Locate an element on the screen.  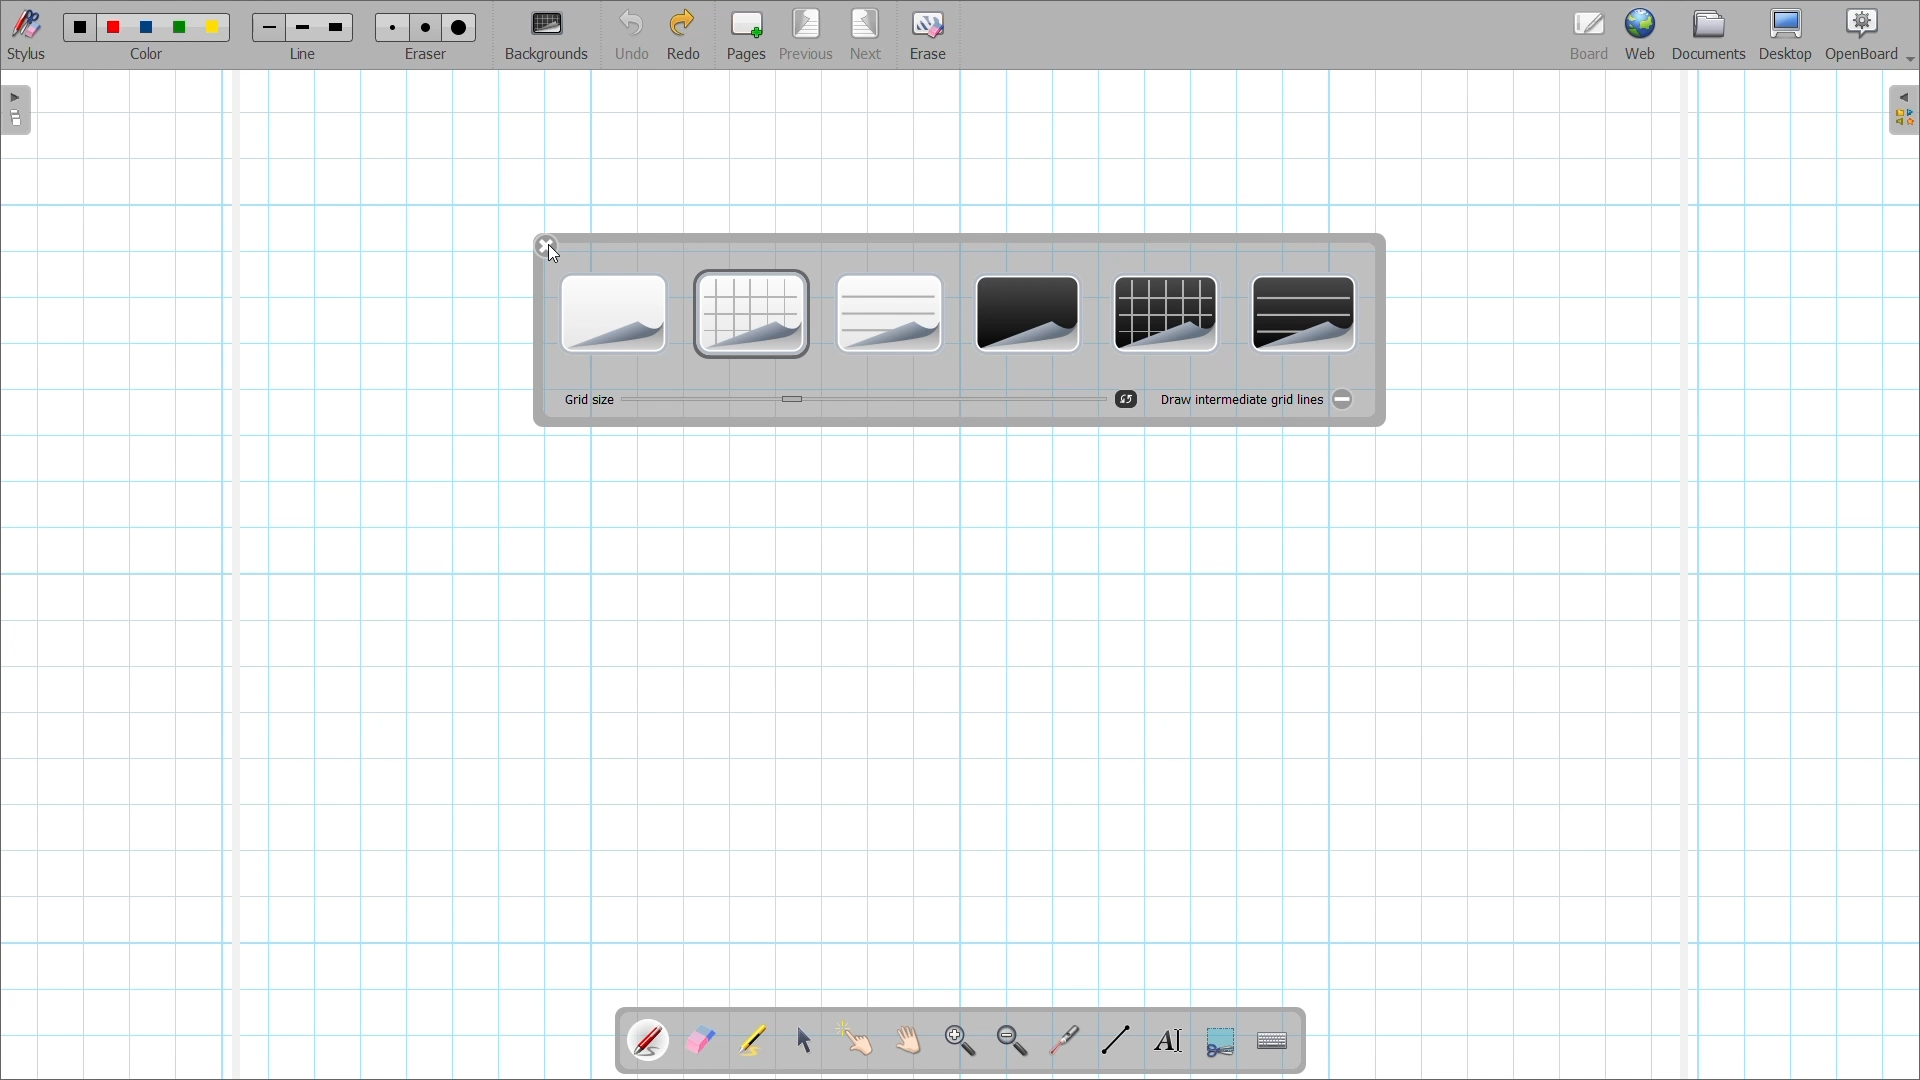
Grid light background highlighted after selection is located at coordinates (752, 314).